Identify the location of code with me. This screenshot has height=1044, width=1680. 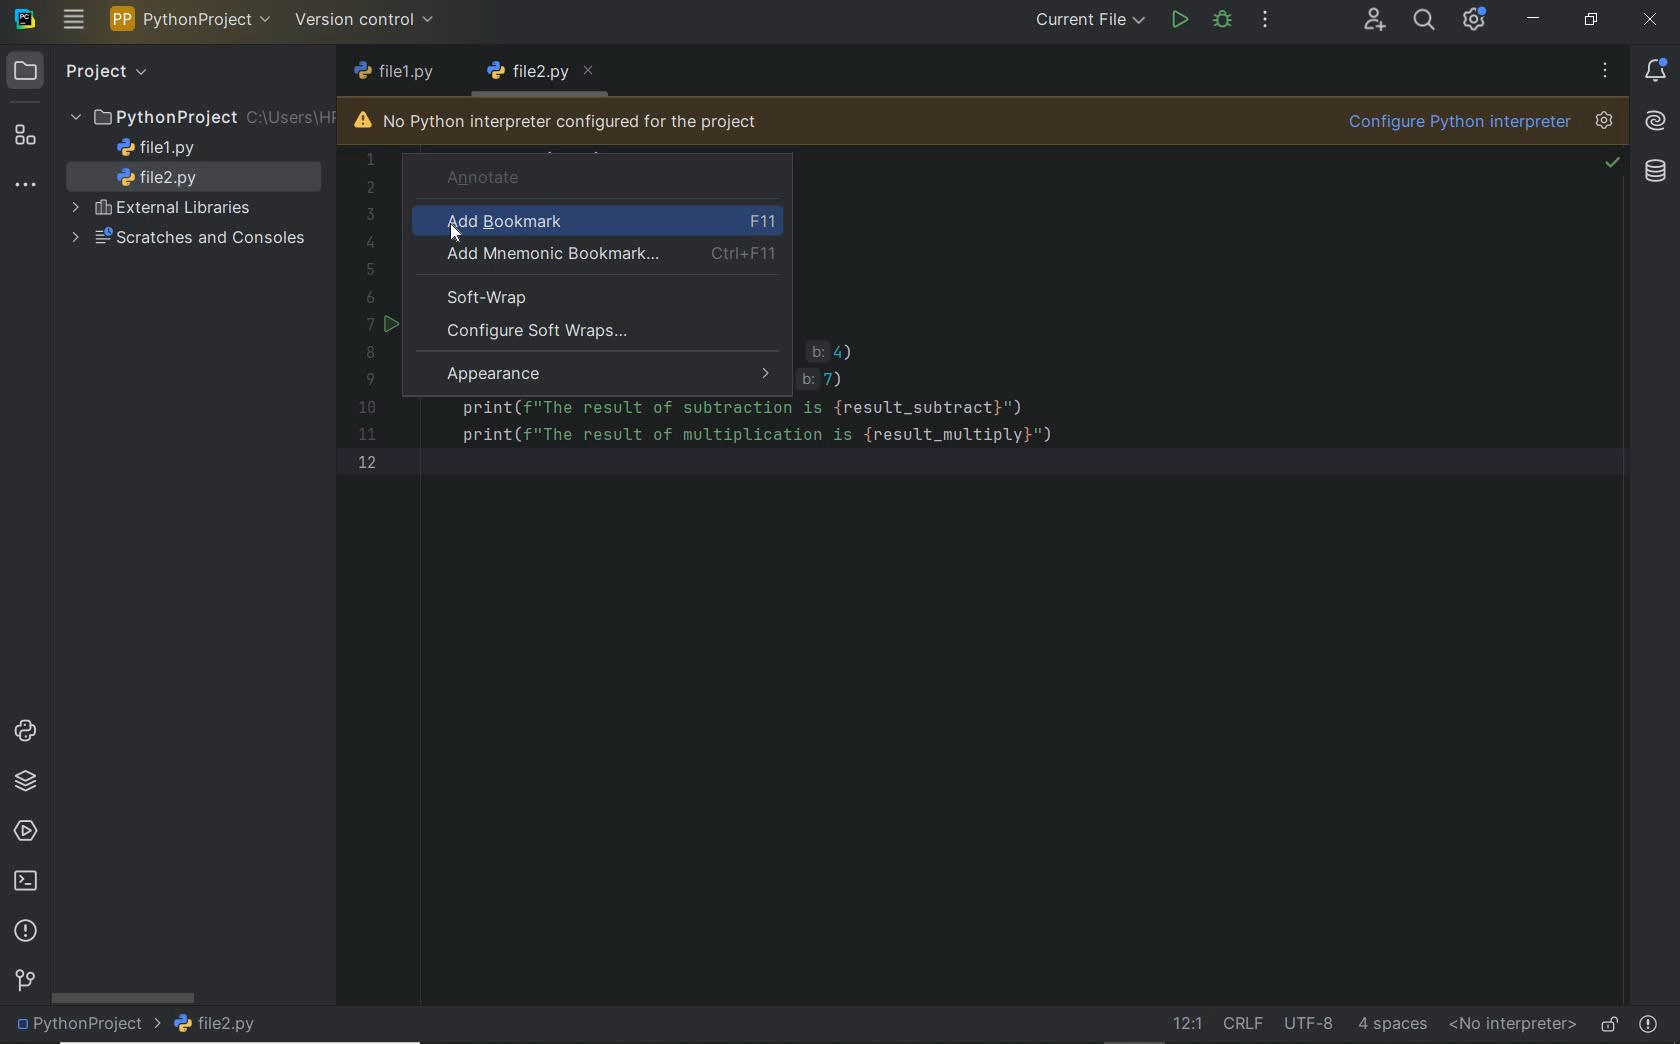
(1375, 22).